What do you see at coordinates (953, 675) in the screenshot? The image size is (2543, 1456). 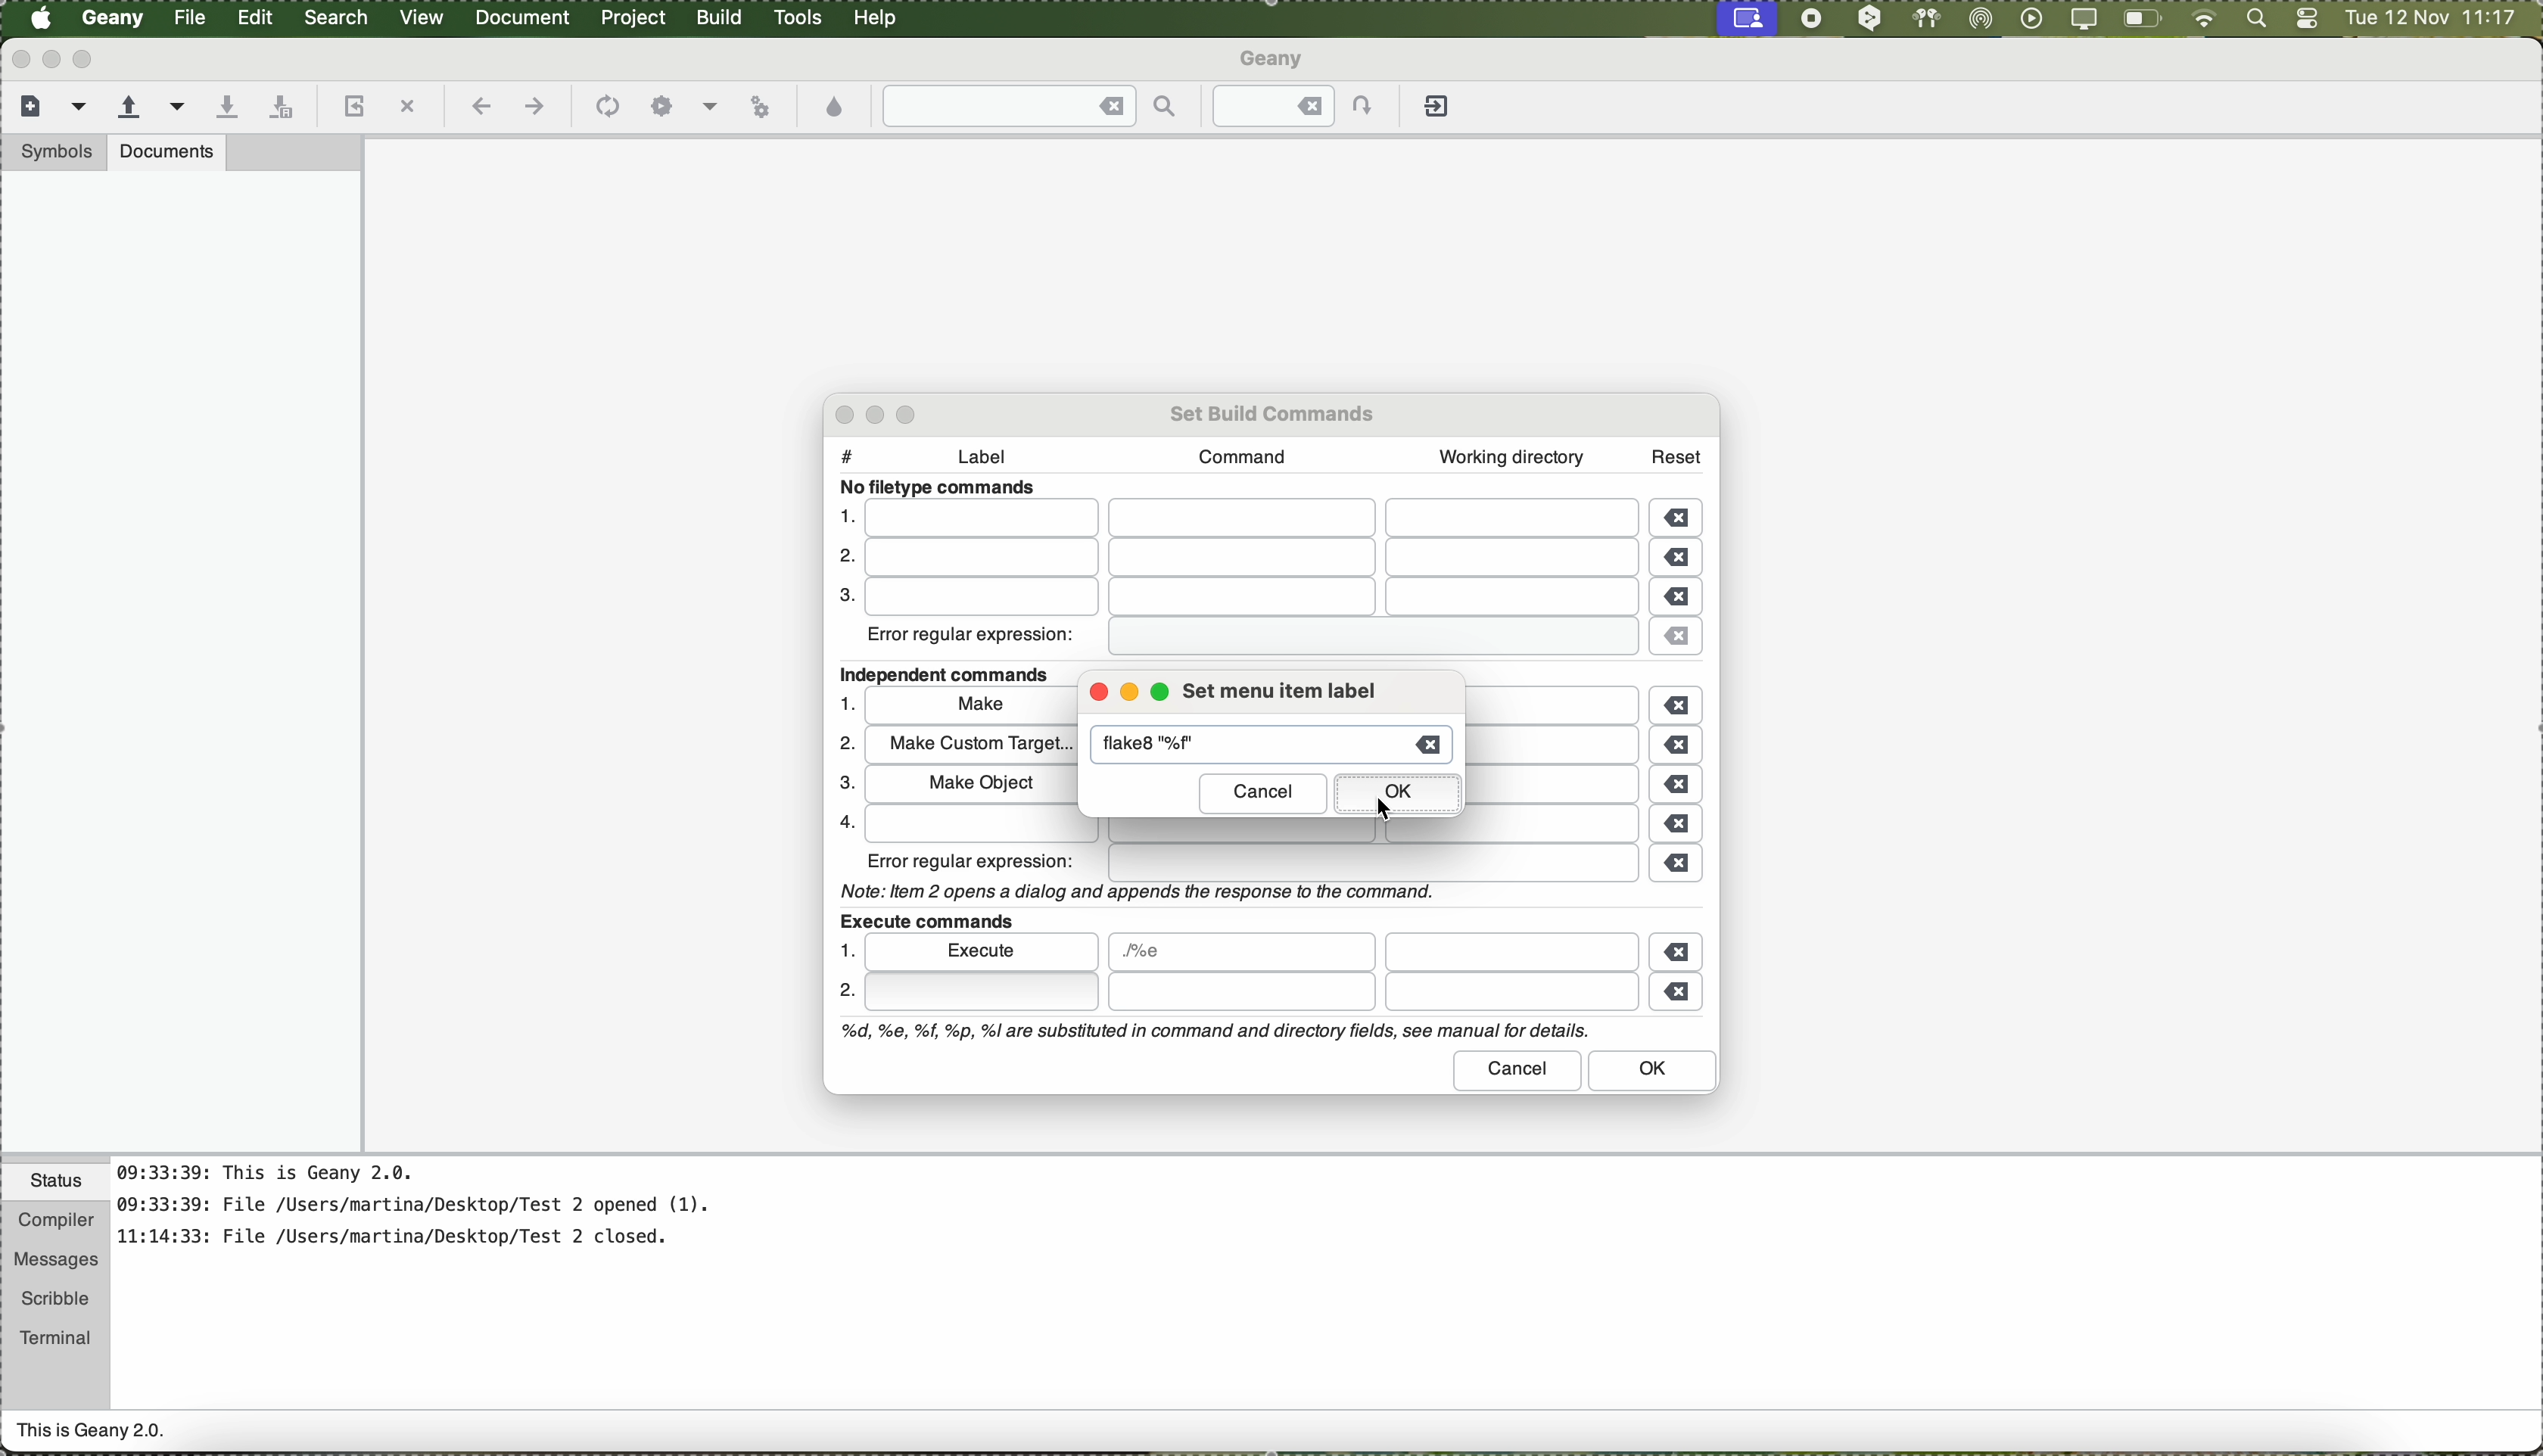 I see `independent commands` at bounding box center [953, 675].